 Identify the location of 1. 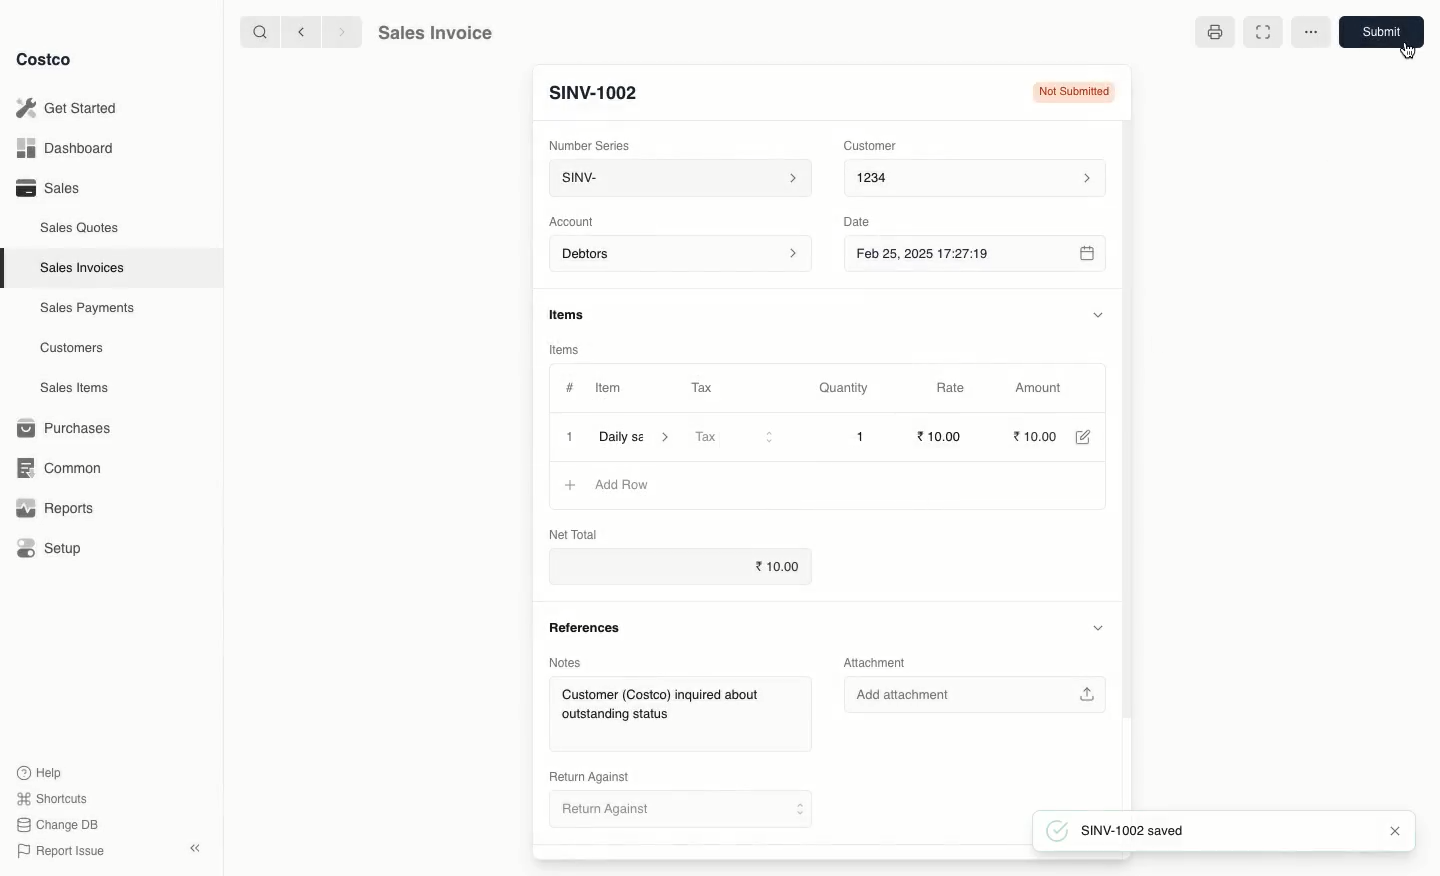
(862, 437).